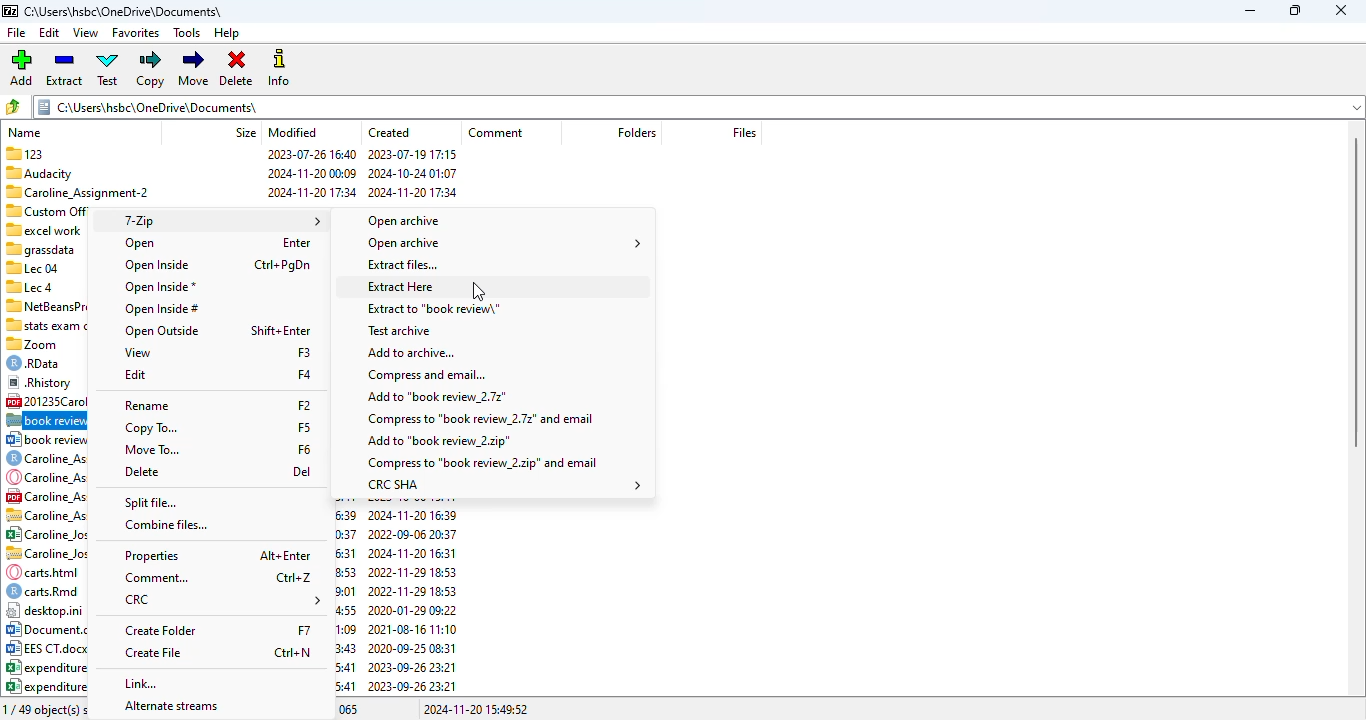 The width and height of the screenshot is (1366, 720). I want to click on “stats exam caroline, so click(47, 325).